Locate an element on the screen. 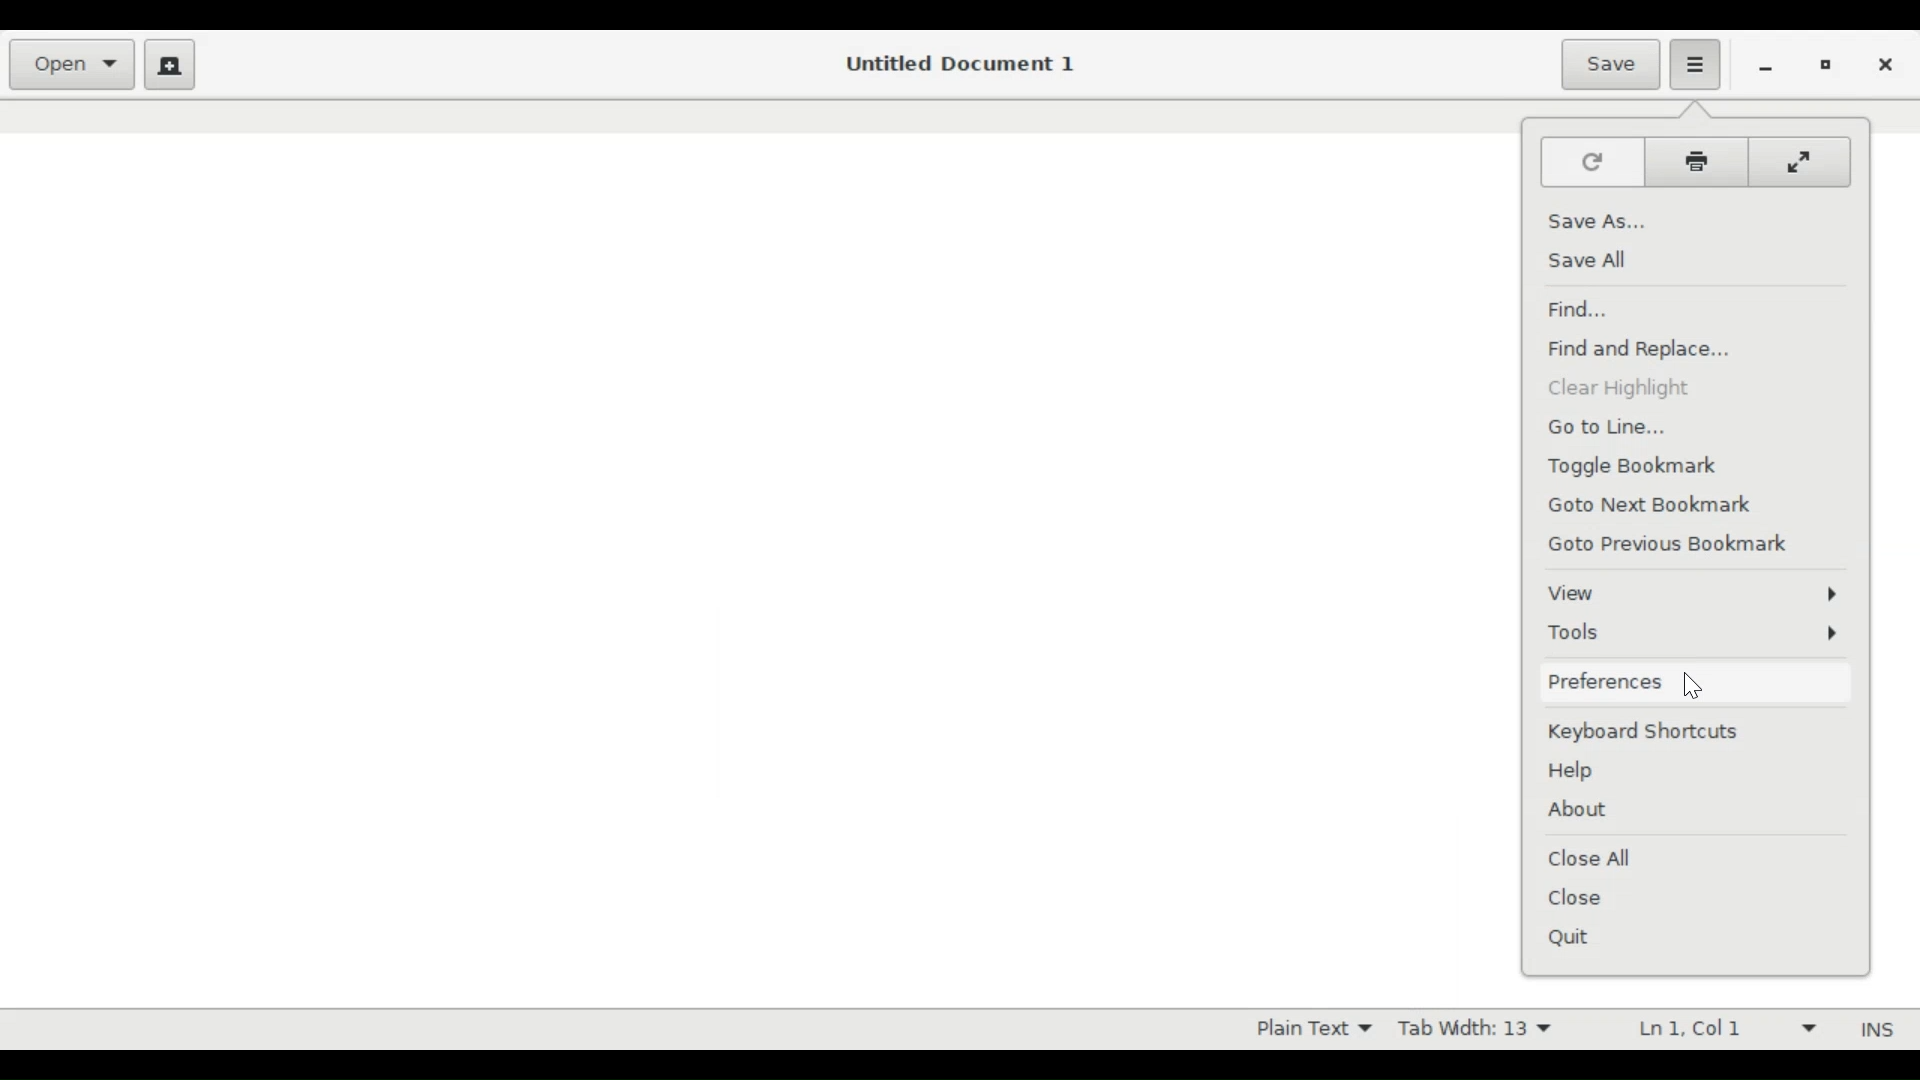  Clear Highlight is located at coordinates (1621, 390).